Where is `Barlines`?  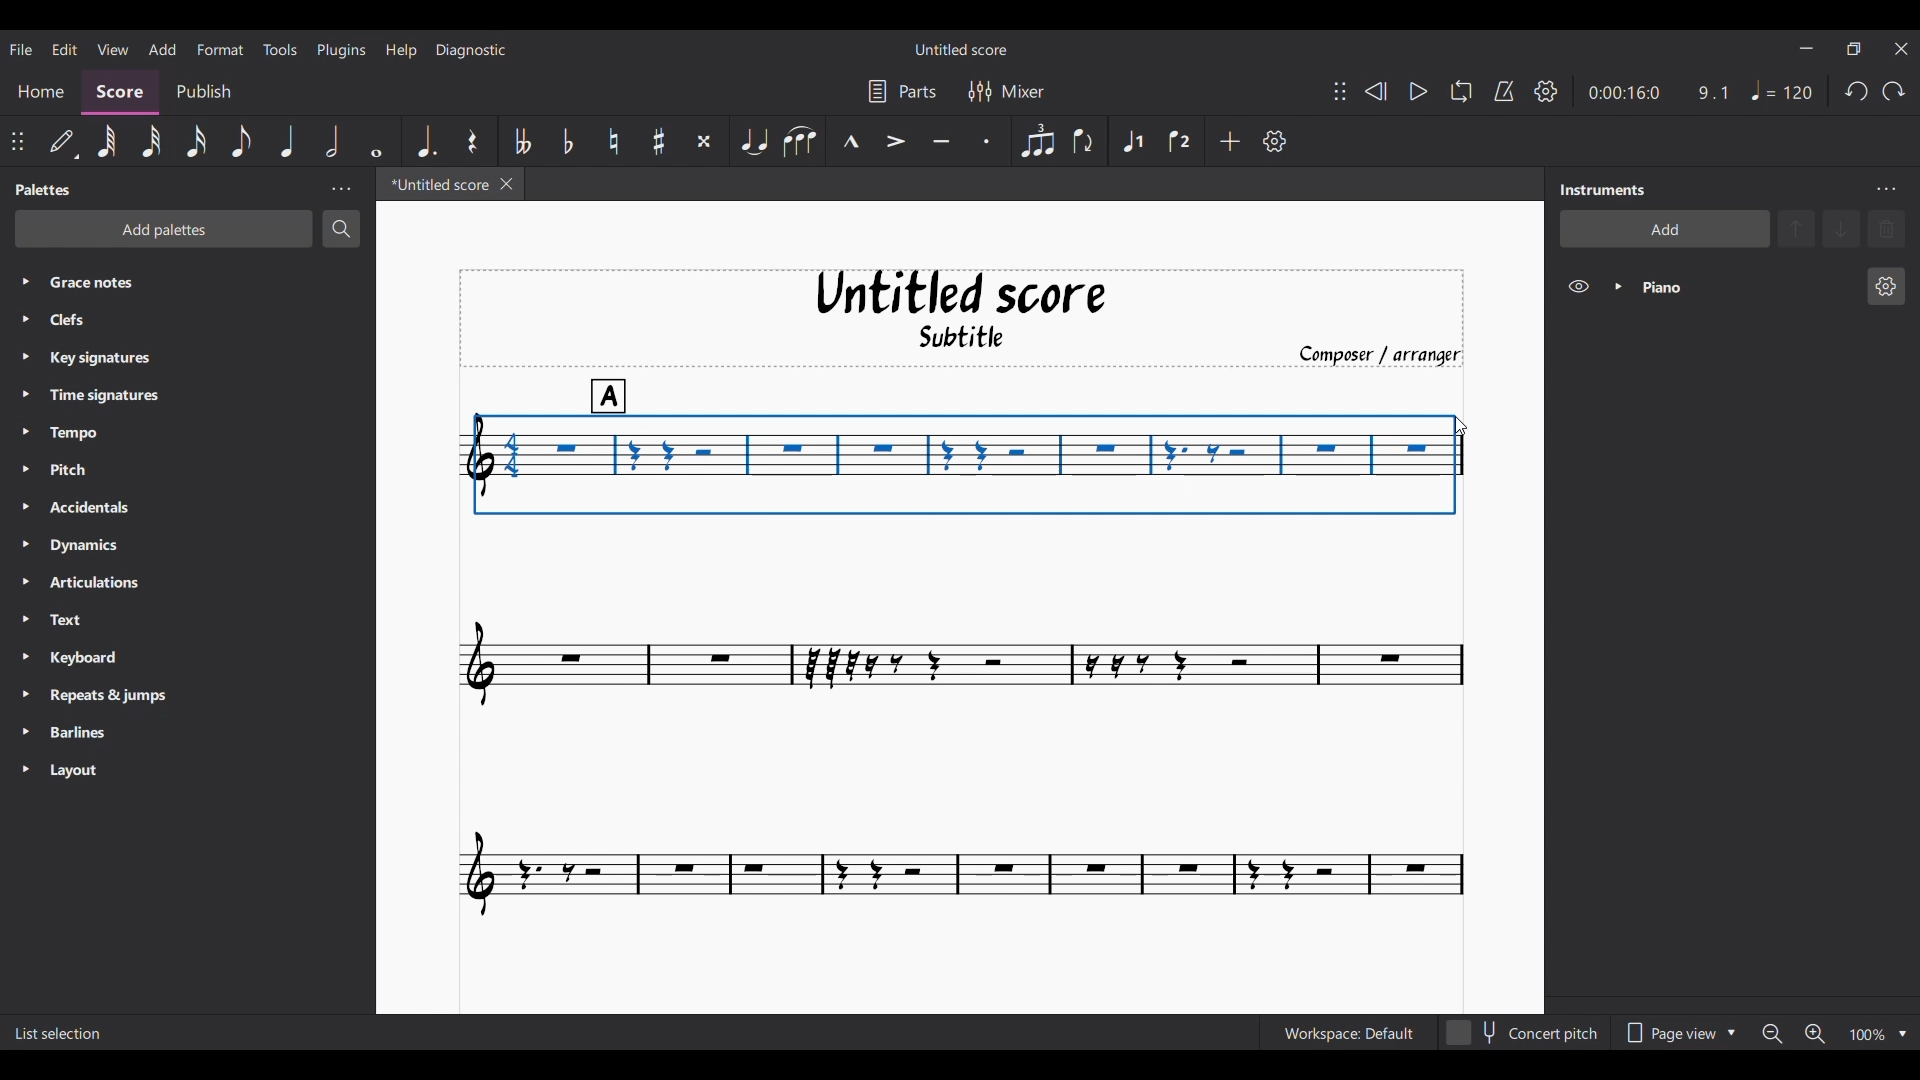
Barlines is located at coordinates (108, 734).